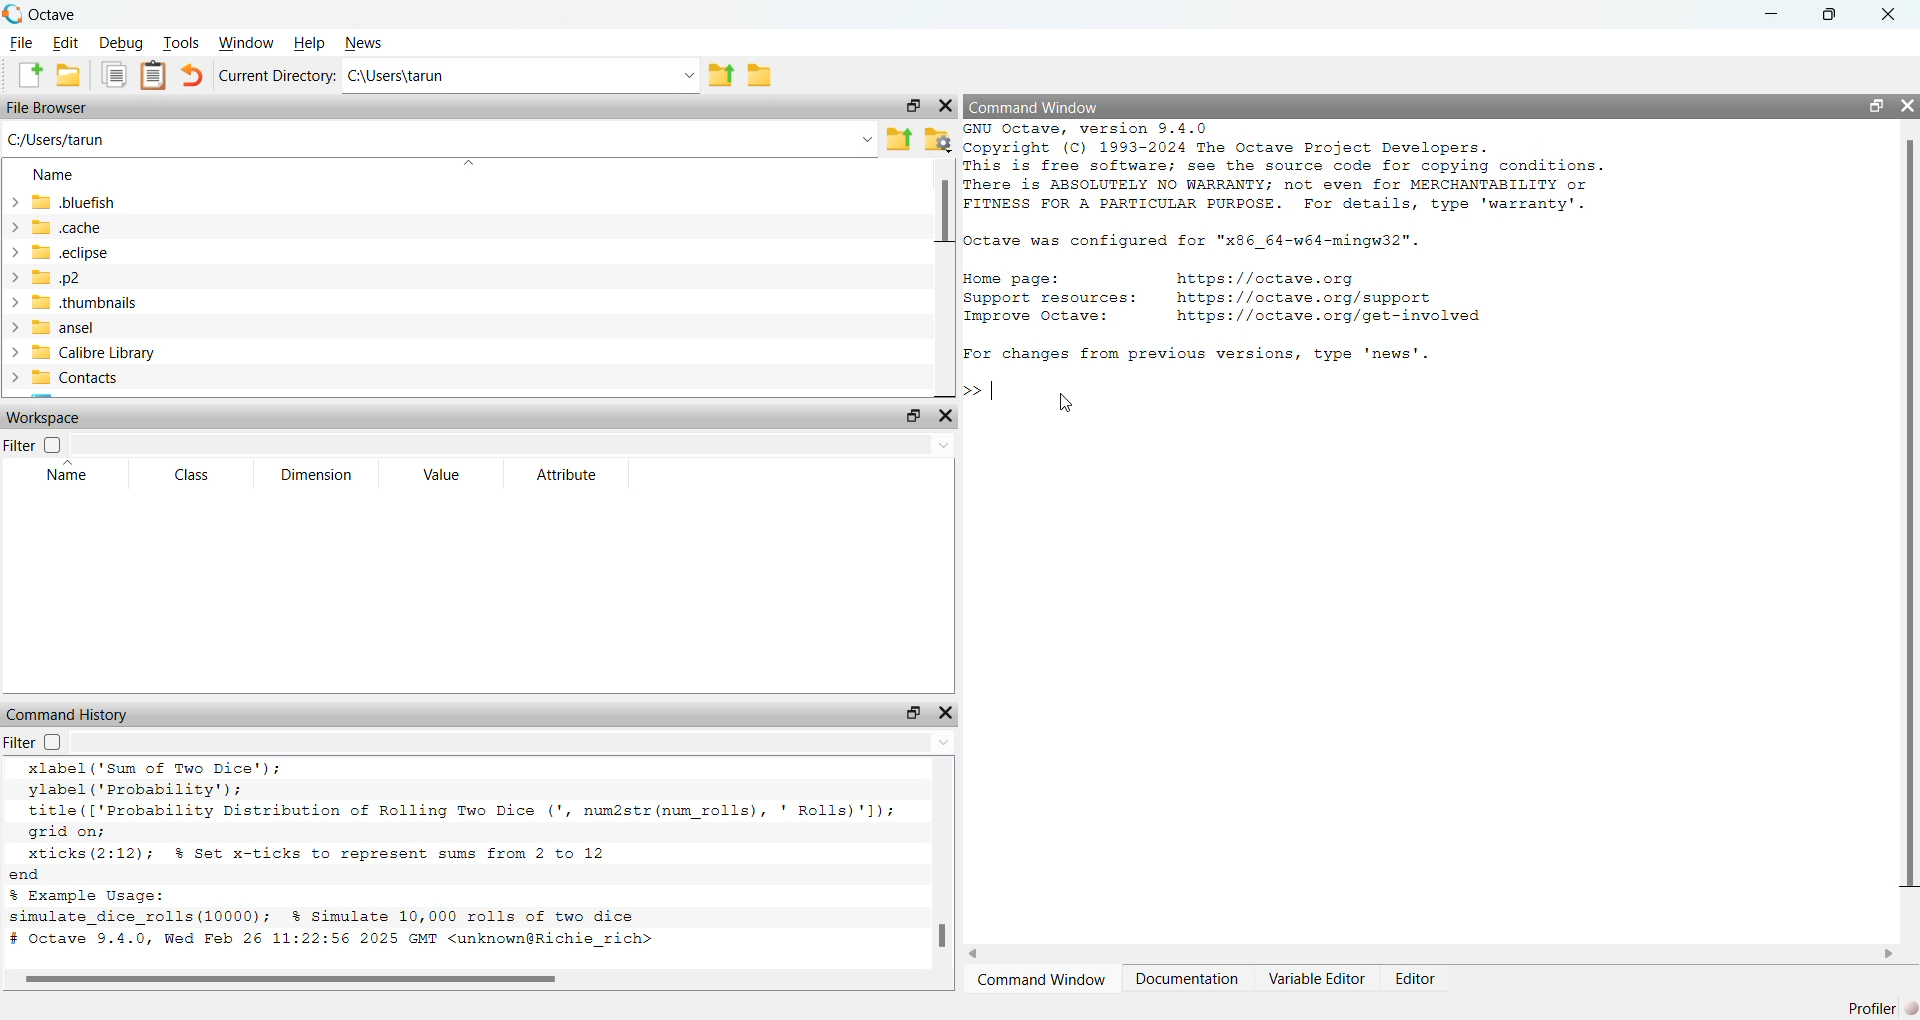 This screenshot has height=1020, width=1920. What do you see at coordinates (1888, 17) in the screenshot?
I see `Close` at bounding box center [1888, 17].